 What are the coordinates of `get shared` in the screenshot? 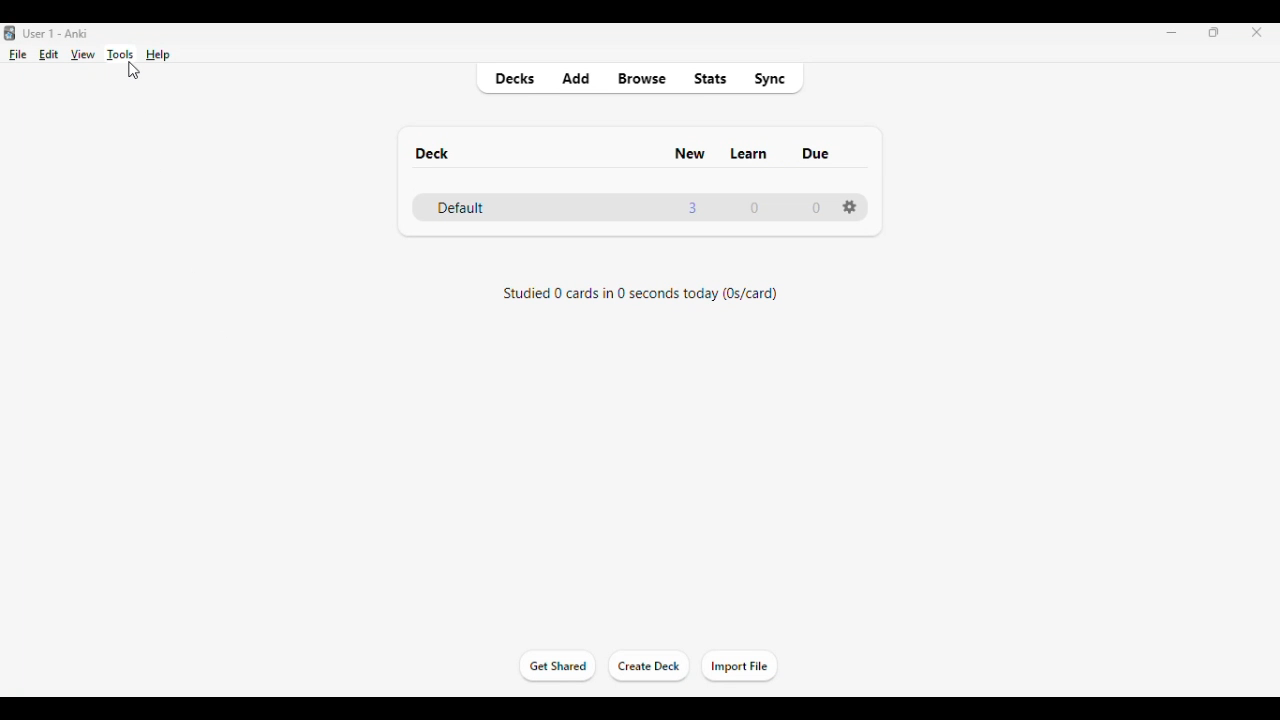 It's located at (556, 665).